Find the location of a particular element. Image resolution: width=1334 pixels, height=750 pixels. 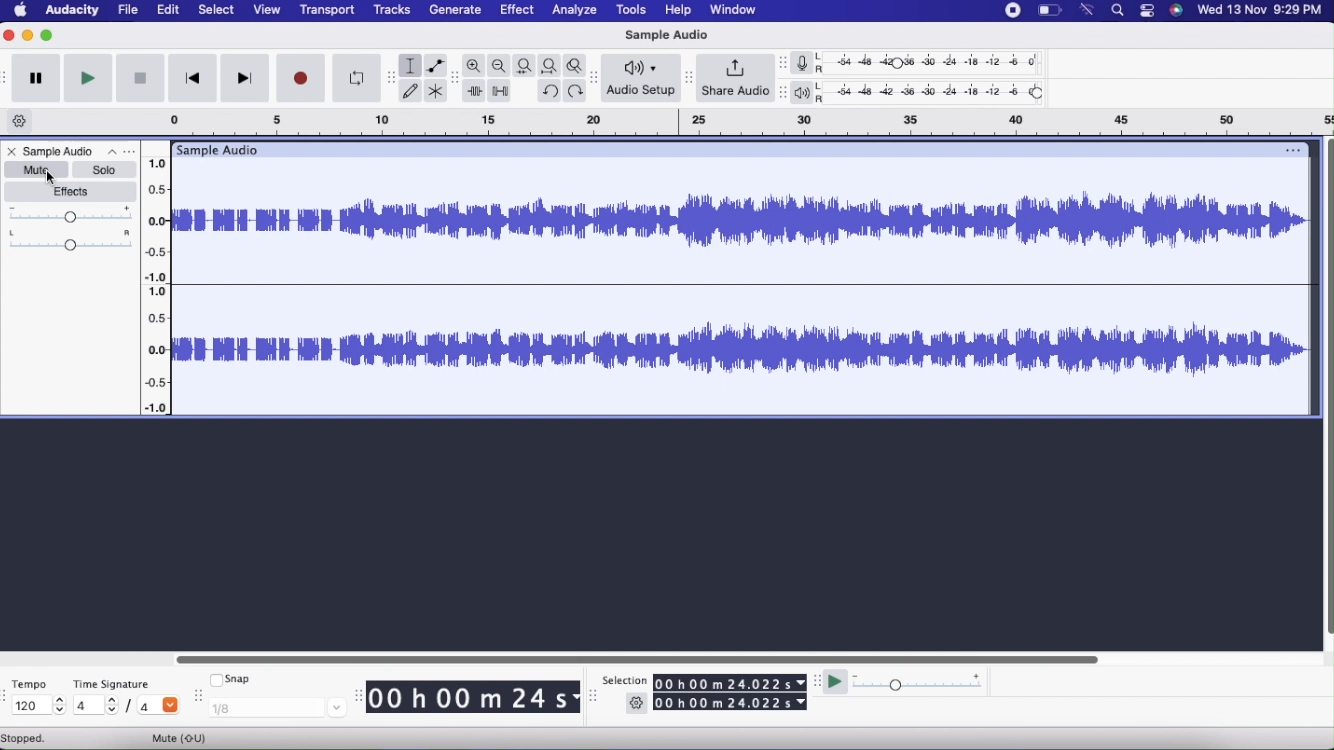

Edit is located at coordinates (169, 11).